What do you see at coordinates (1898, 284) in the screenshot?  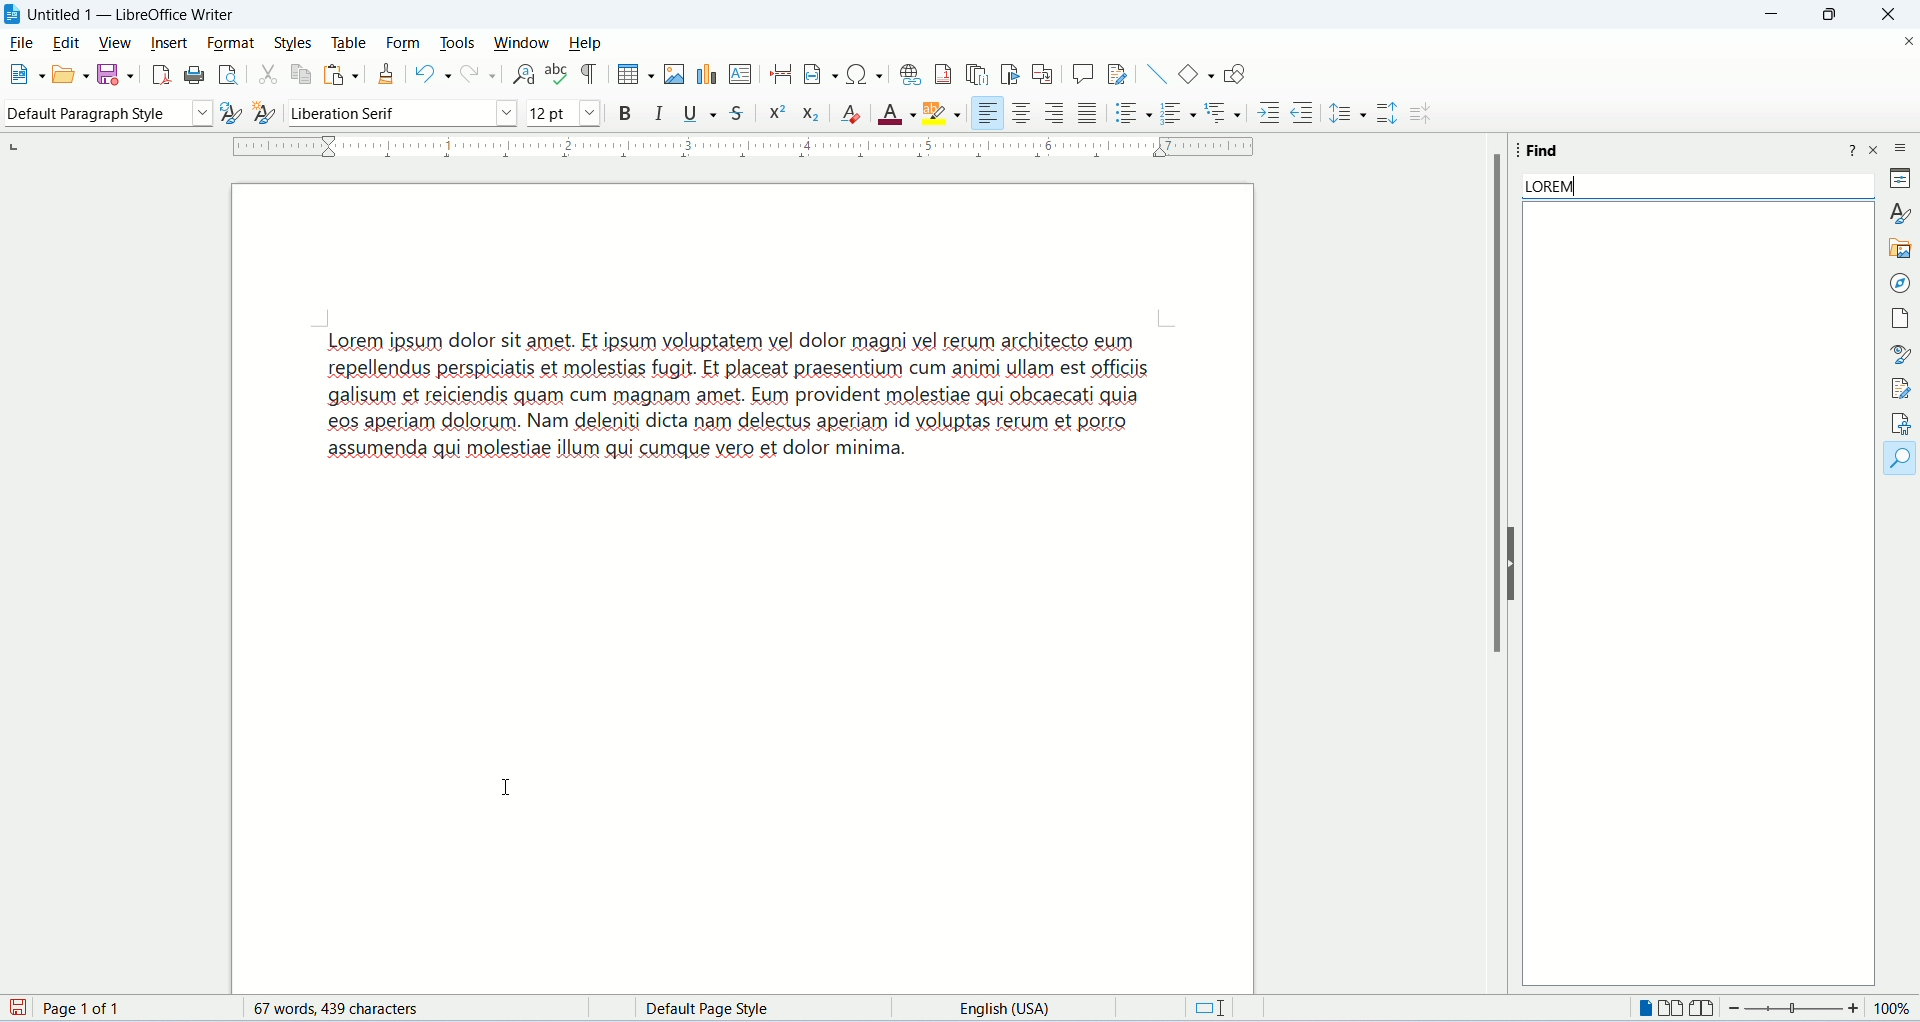 I see `navigator` at bounding box center [1898, 284].